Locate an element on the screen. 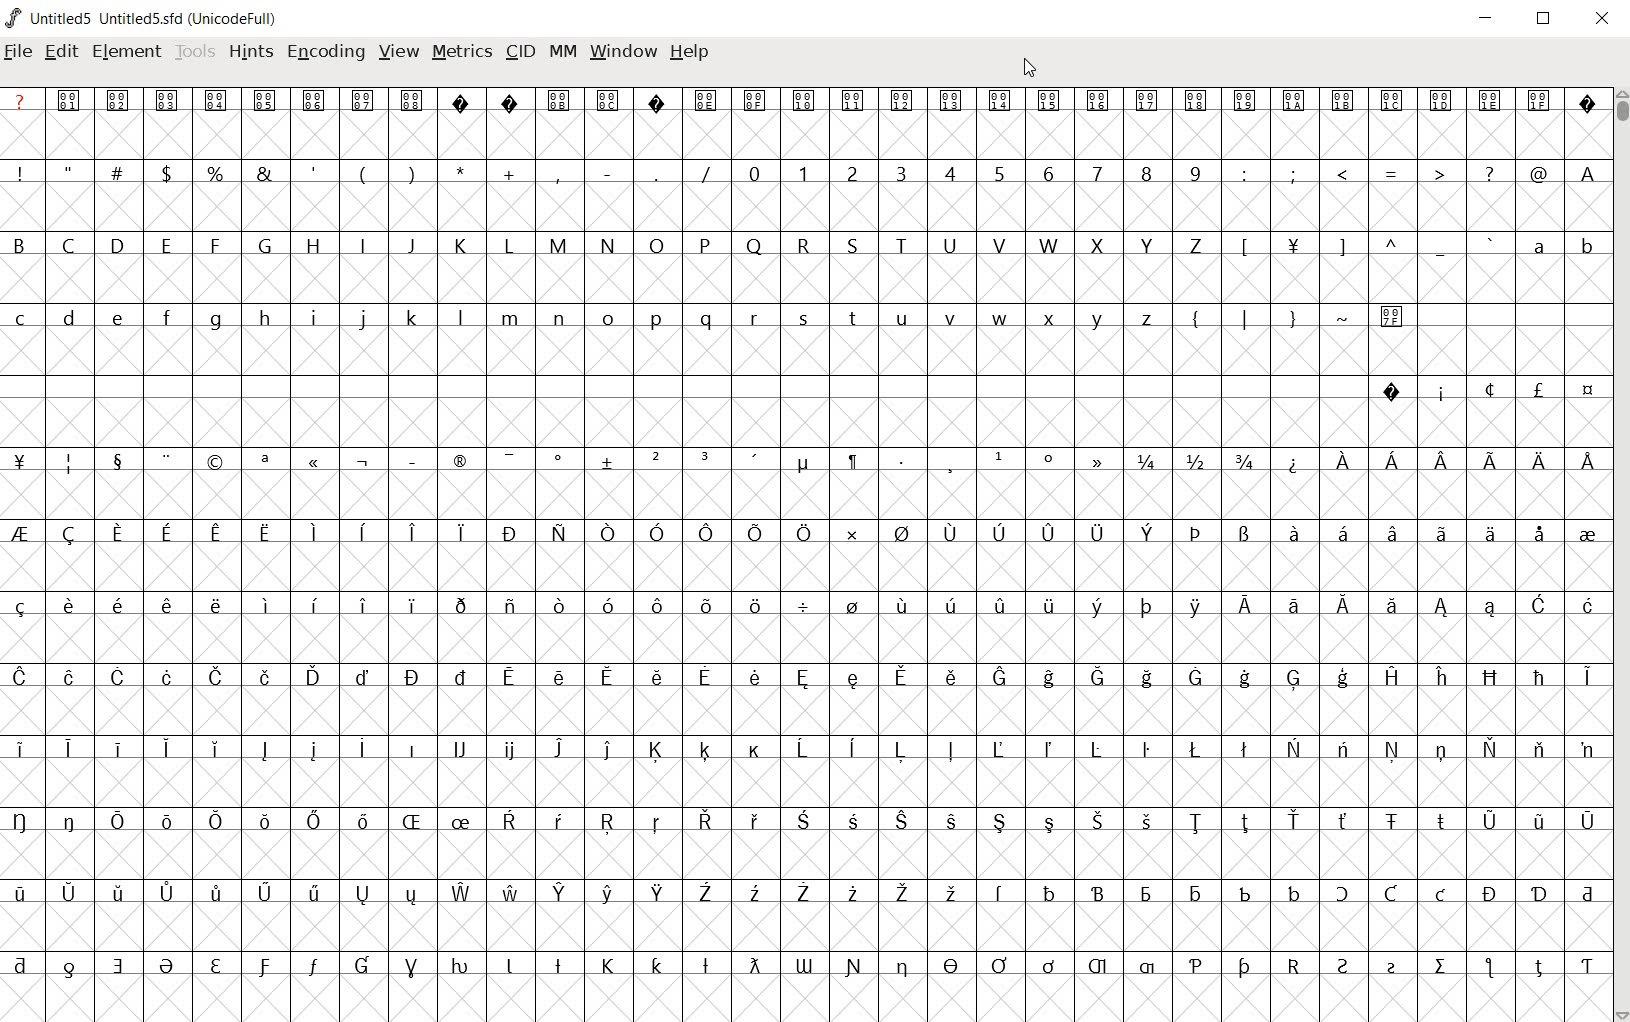 The height and width of the screenshot is (1022, 1630). Symbol is located at coordinates (950, 967).